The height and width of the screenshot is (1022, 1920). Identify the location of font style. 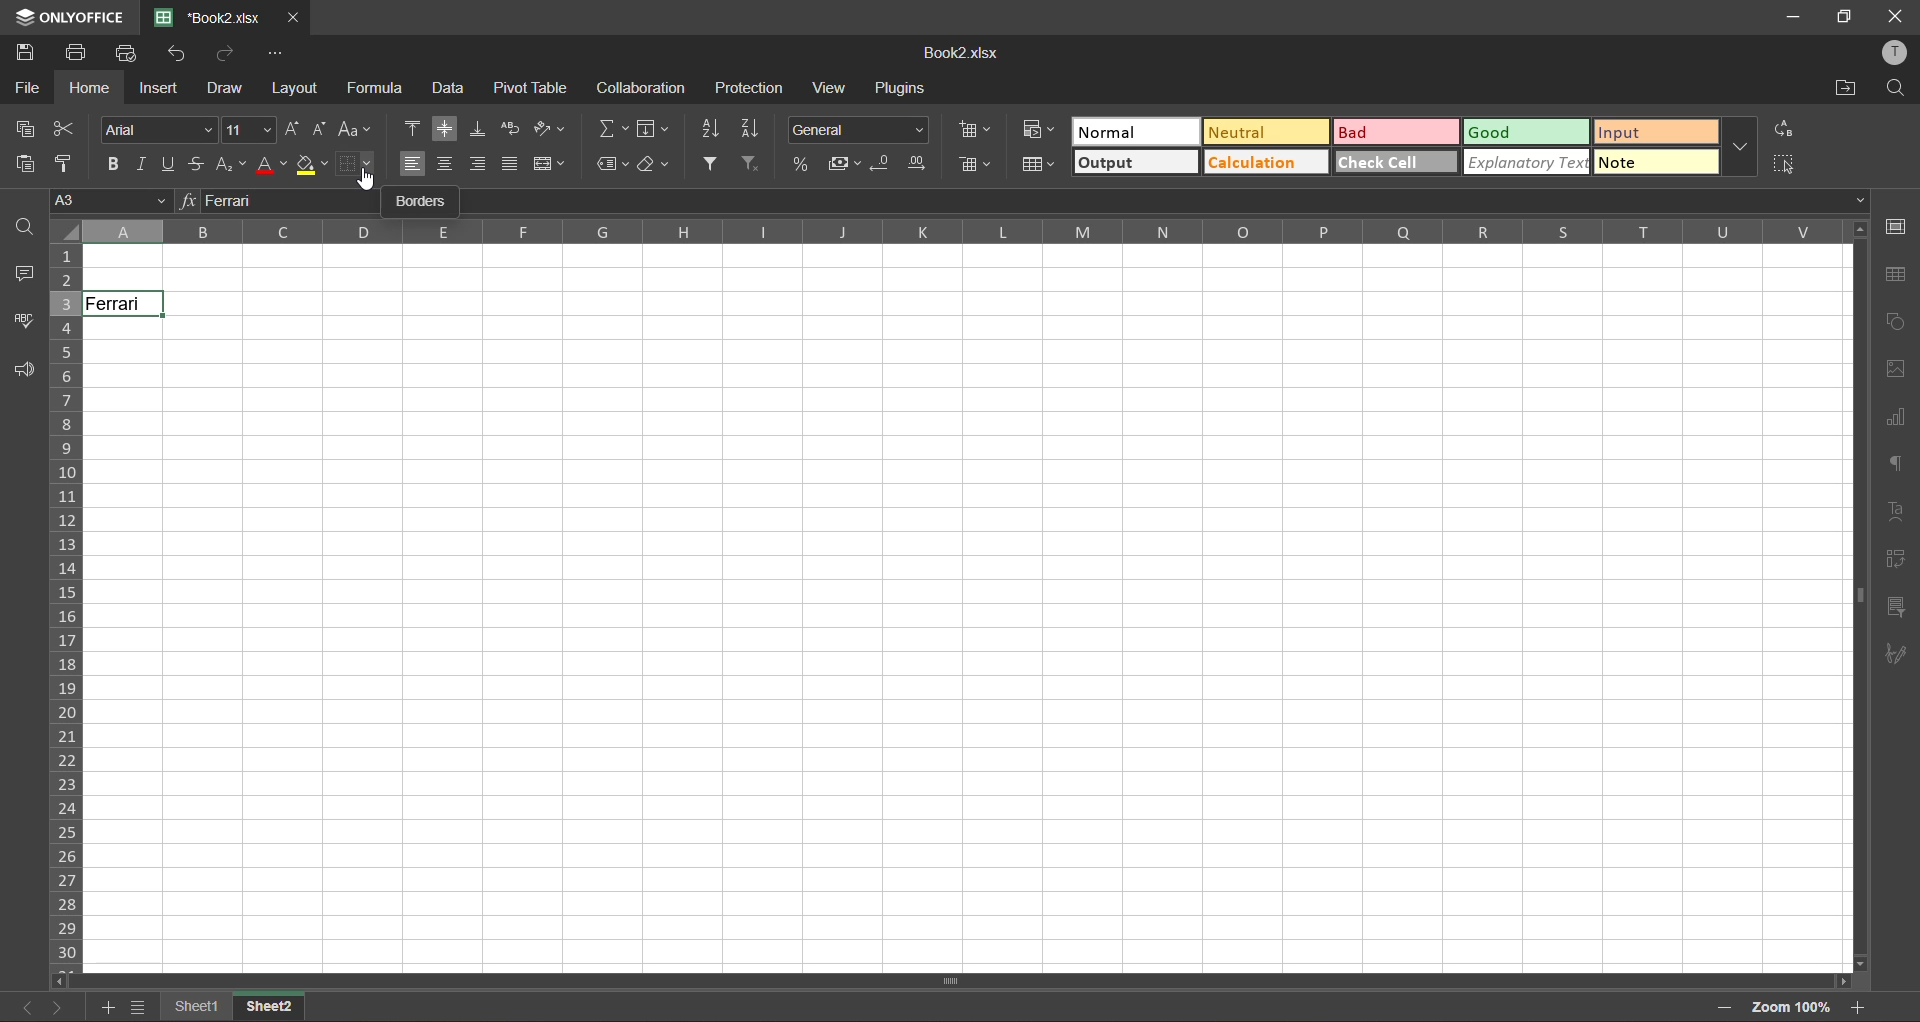
(157, 130).